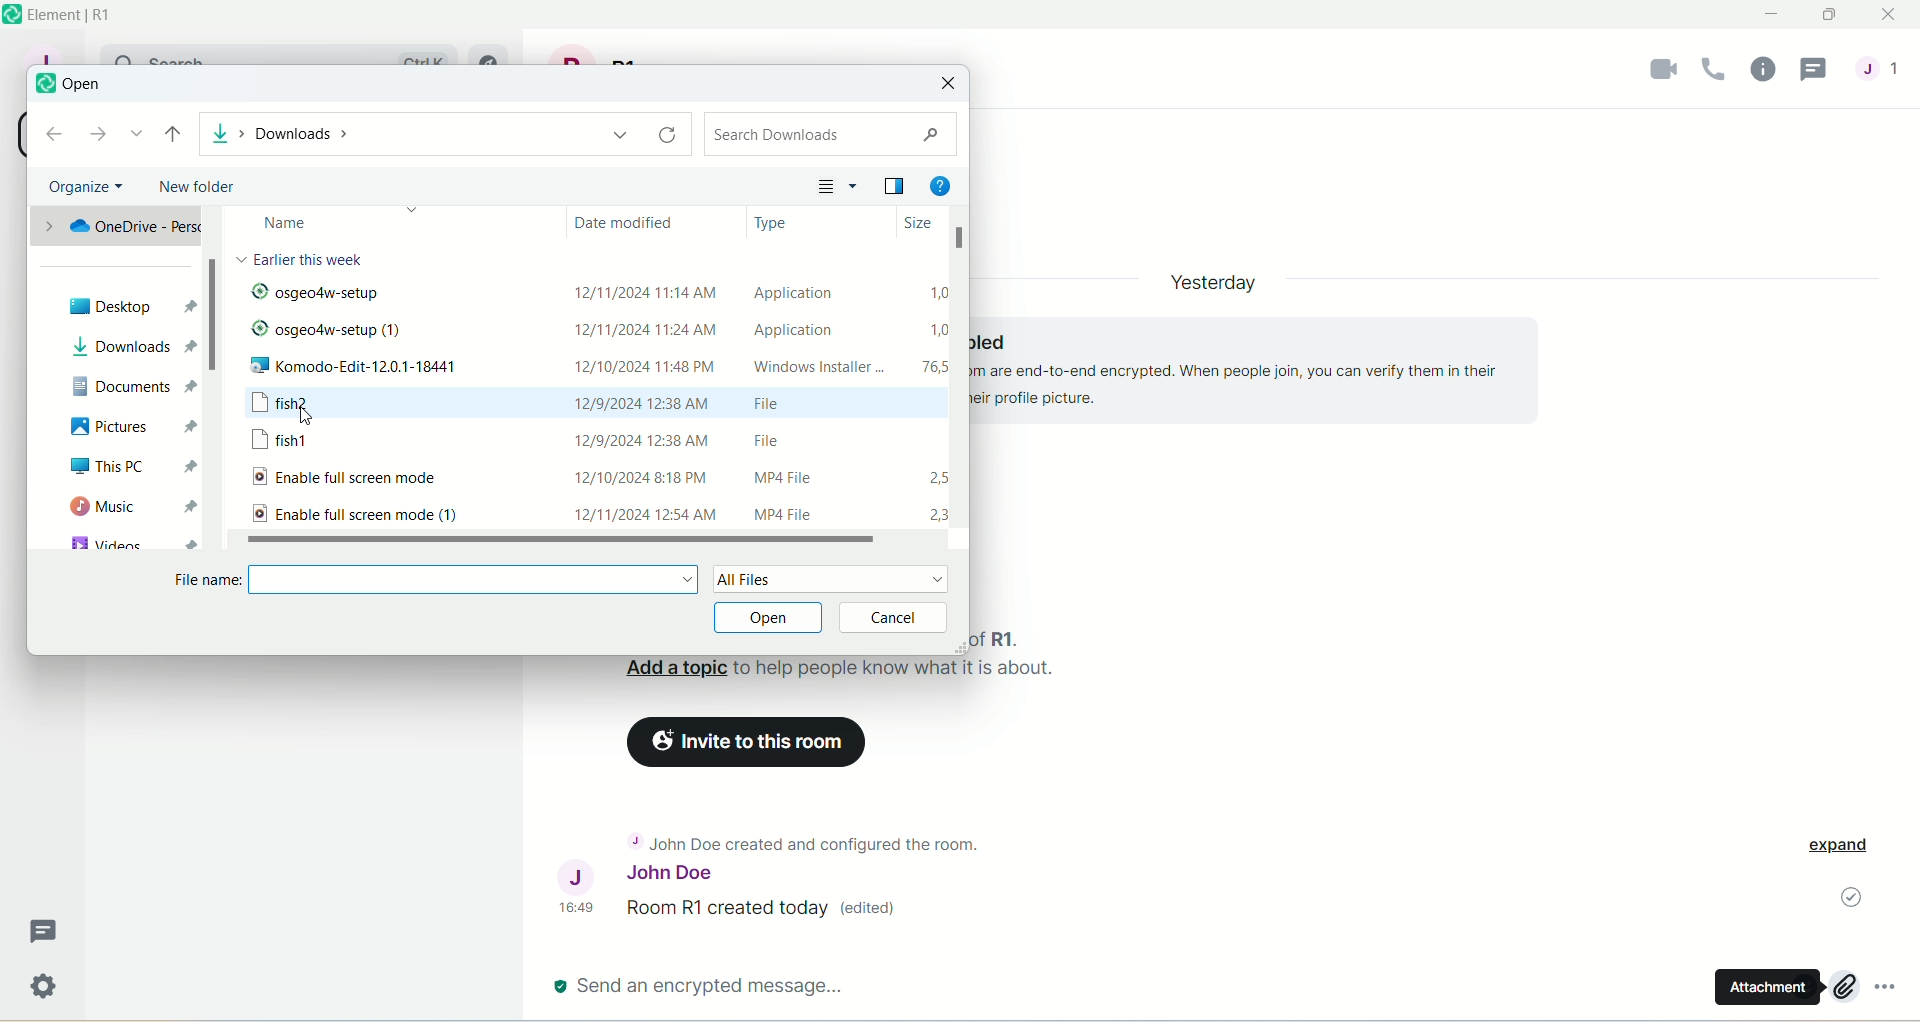 The width and height of the screenshot is (1920, 1022). I want to click on invite to this room, so click(749, 742).